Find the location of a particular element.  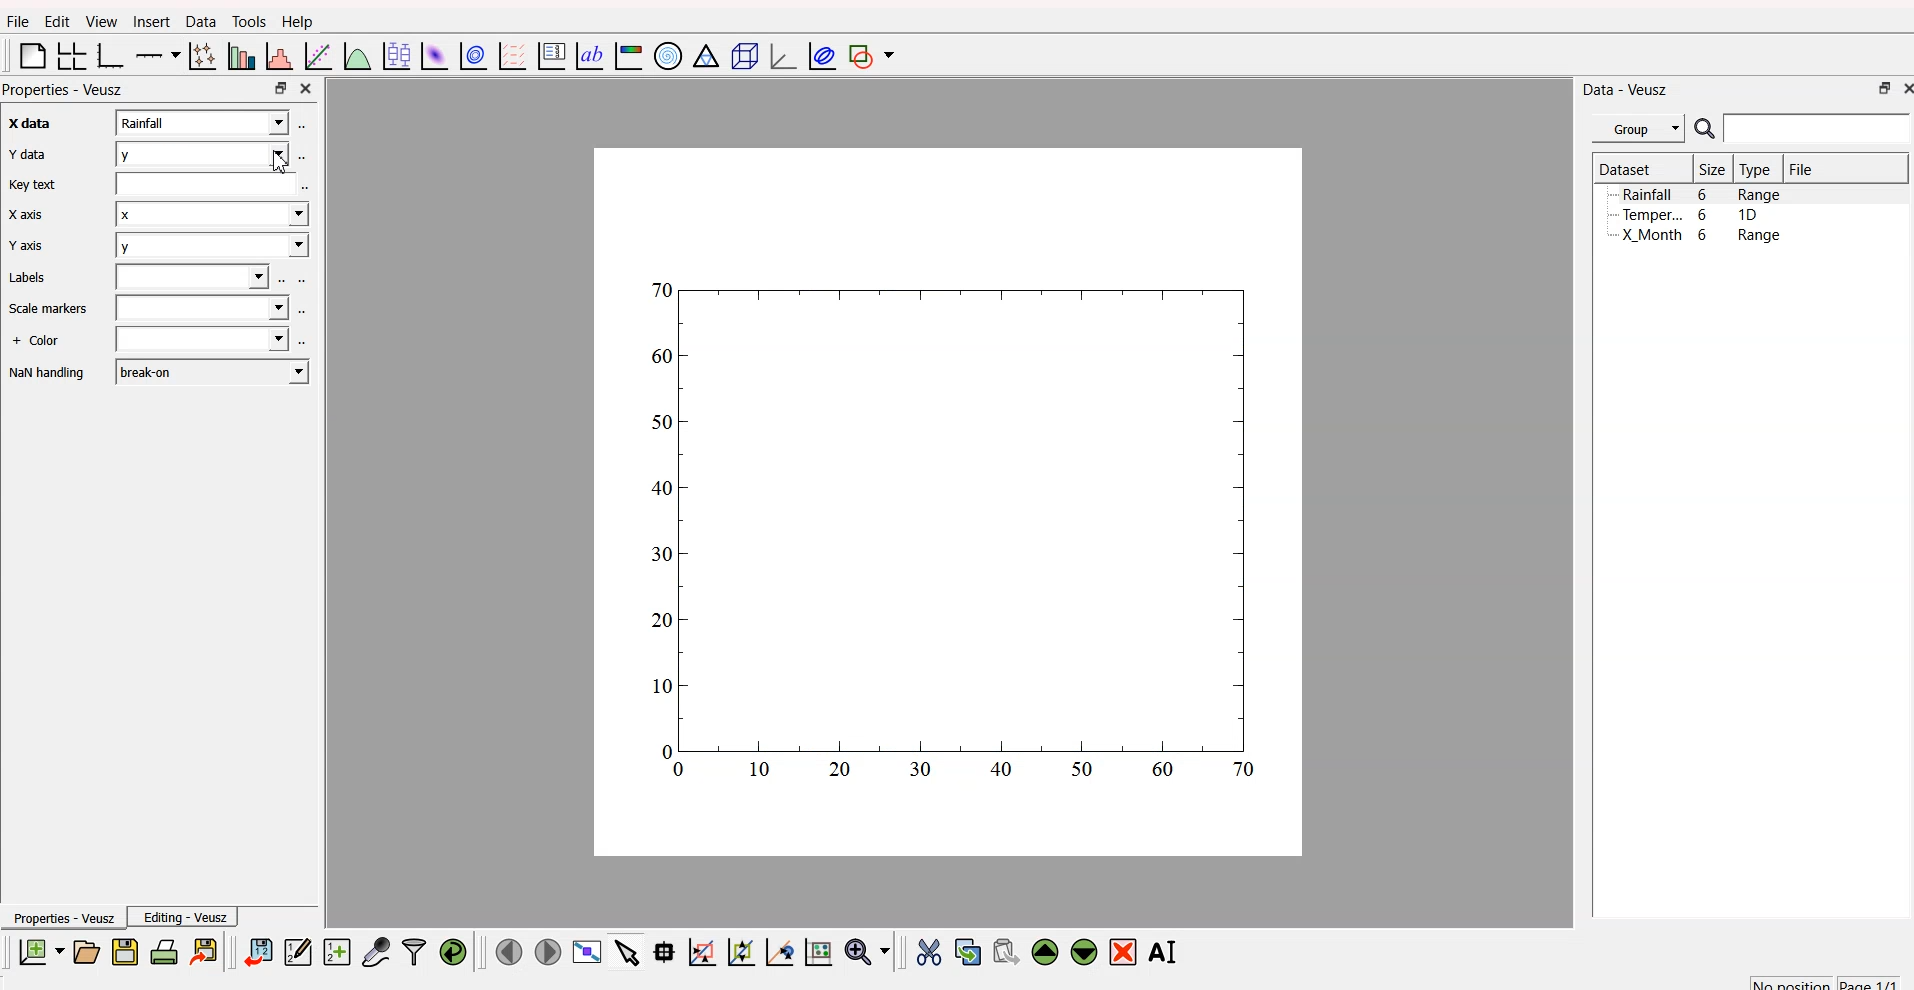

read datapoint on graph is located at coordinates (662, 951).